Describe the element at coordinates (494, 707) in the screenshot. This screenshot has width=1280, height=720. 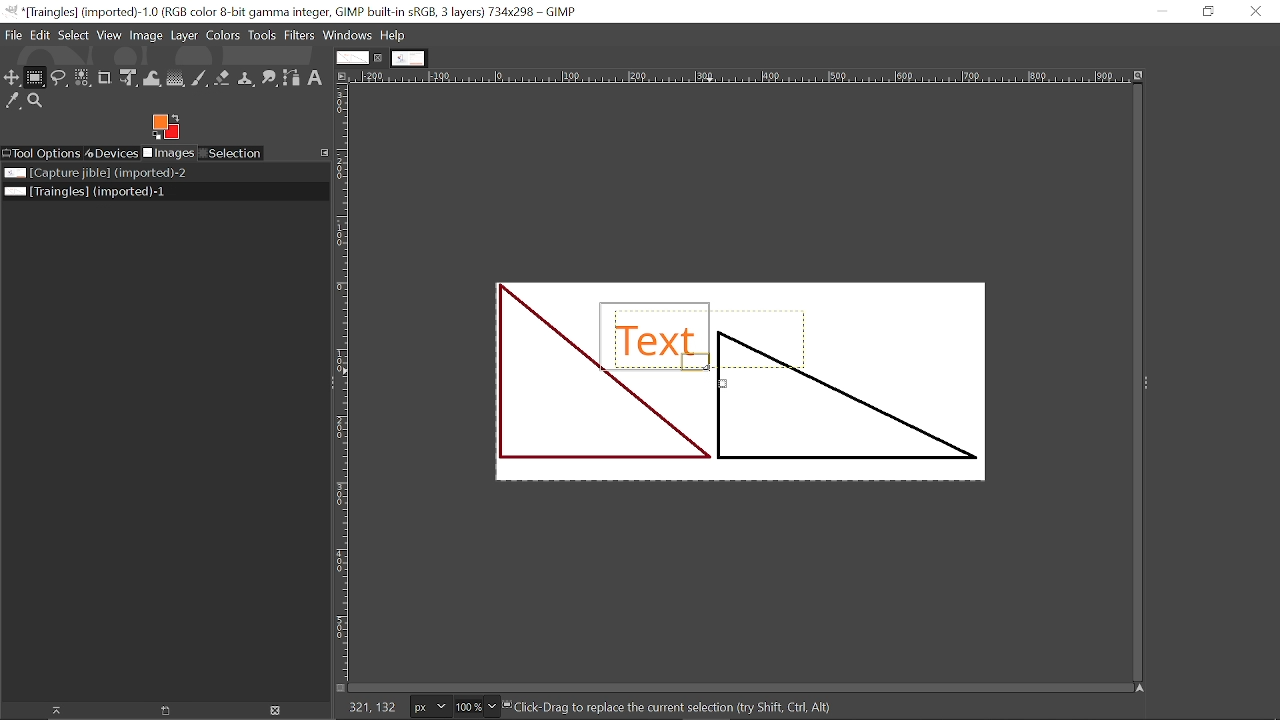
I see `Zoom options` at that location.